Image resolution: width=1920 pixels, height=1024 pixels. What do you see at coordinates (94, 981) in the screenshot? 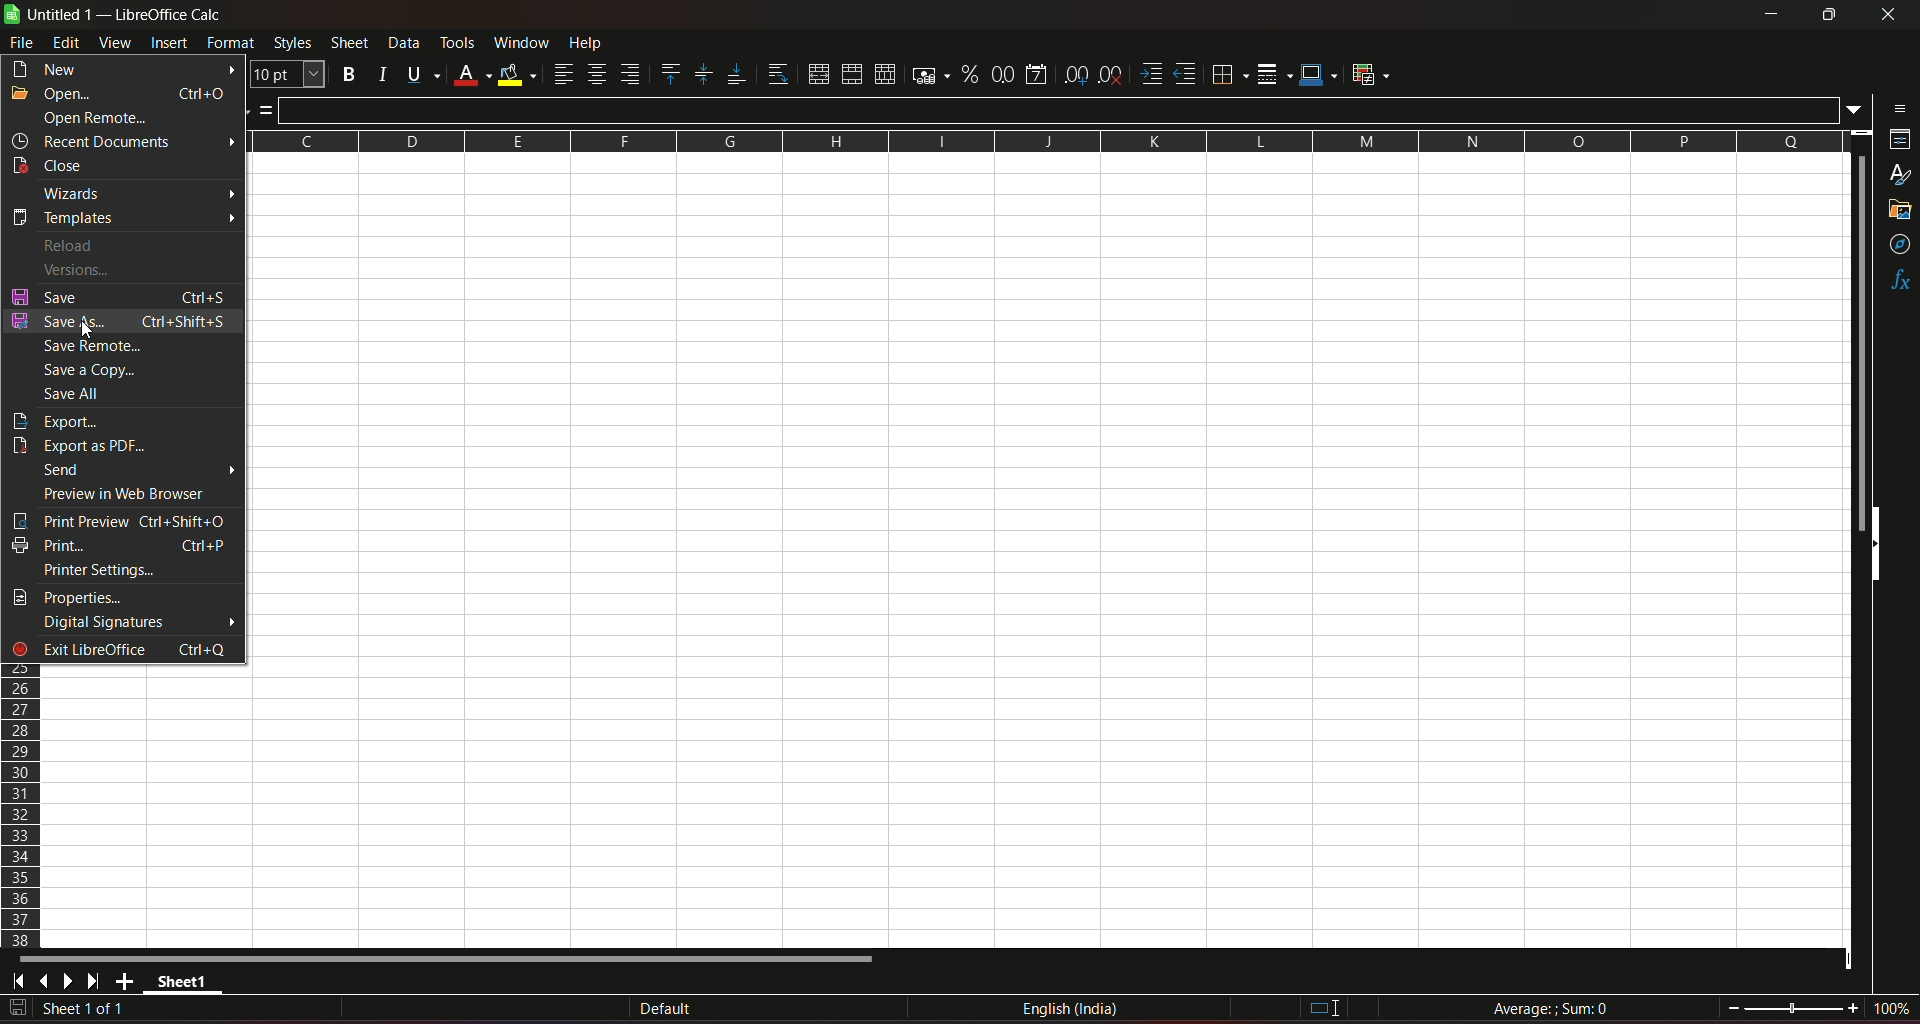
I see `last sheet` at bounding box center [94, 981].